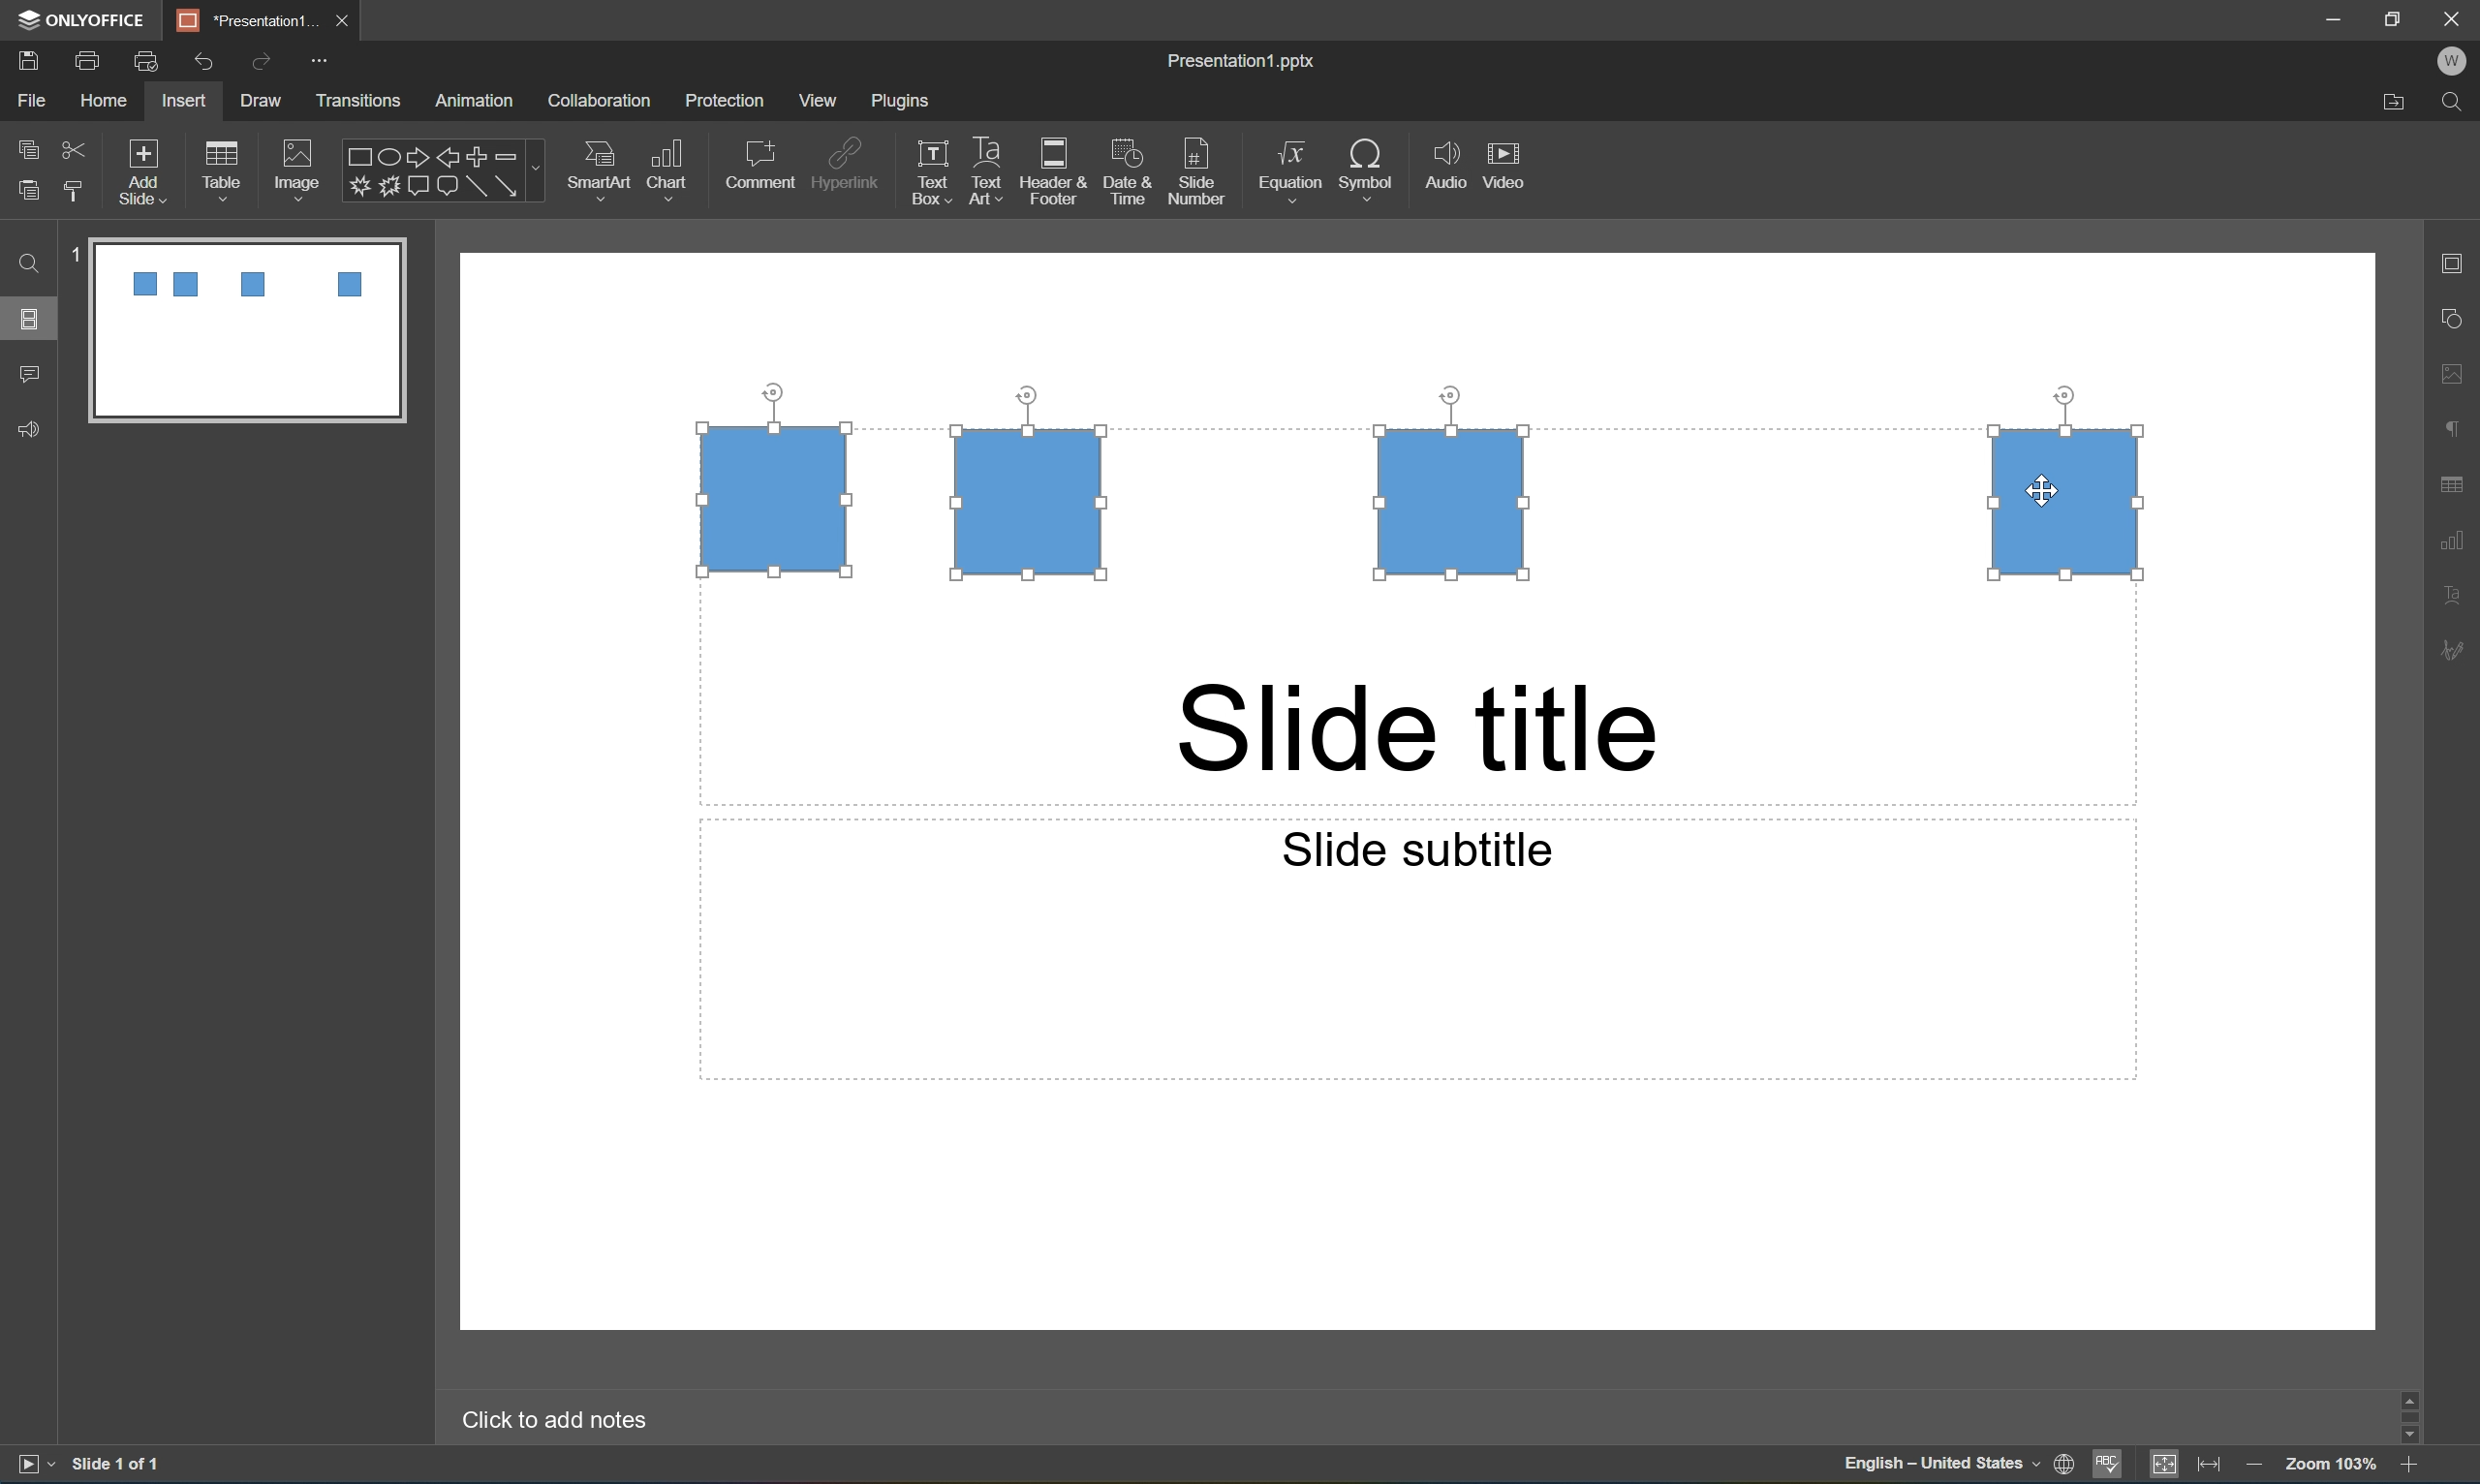 The height and width of the screenshot is (1484, 2480). I want to click on text art settings, so click(2463, 596).